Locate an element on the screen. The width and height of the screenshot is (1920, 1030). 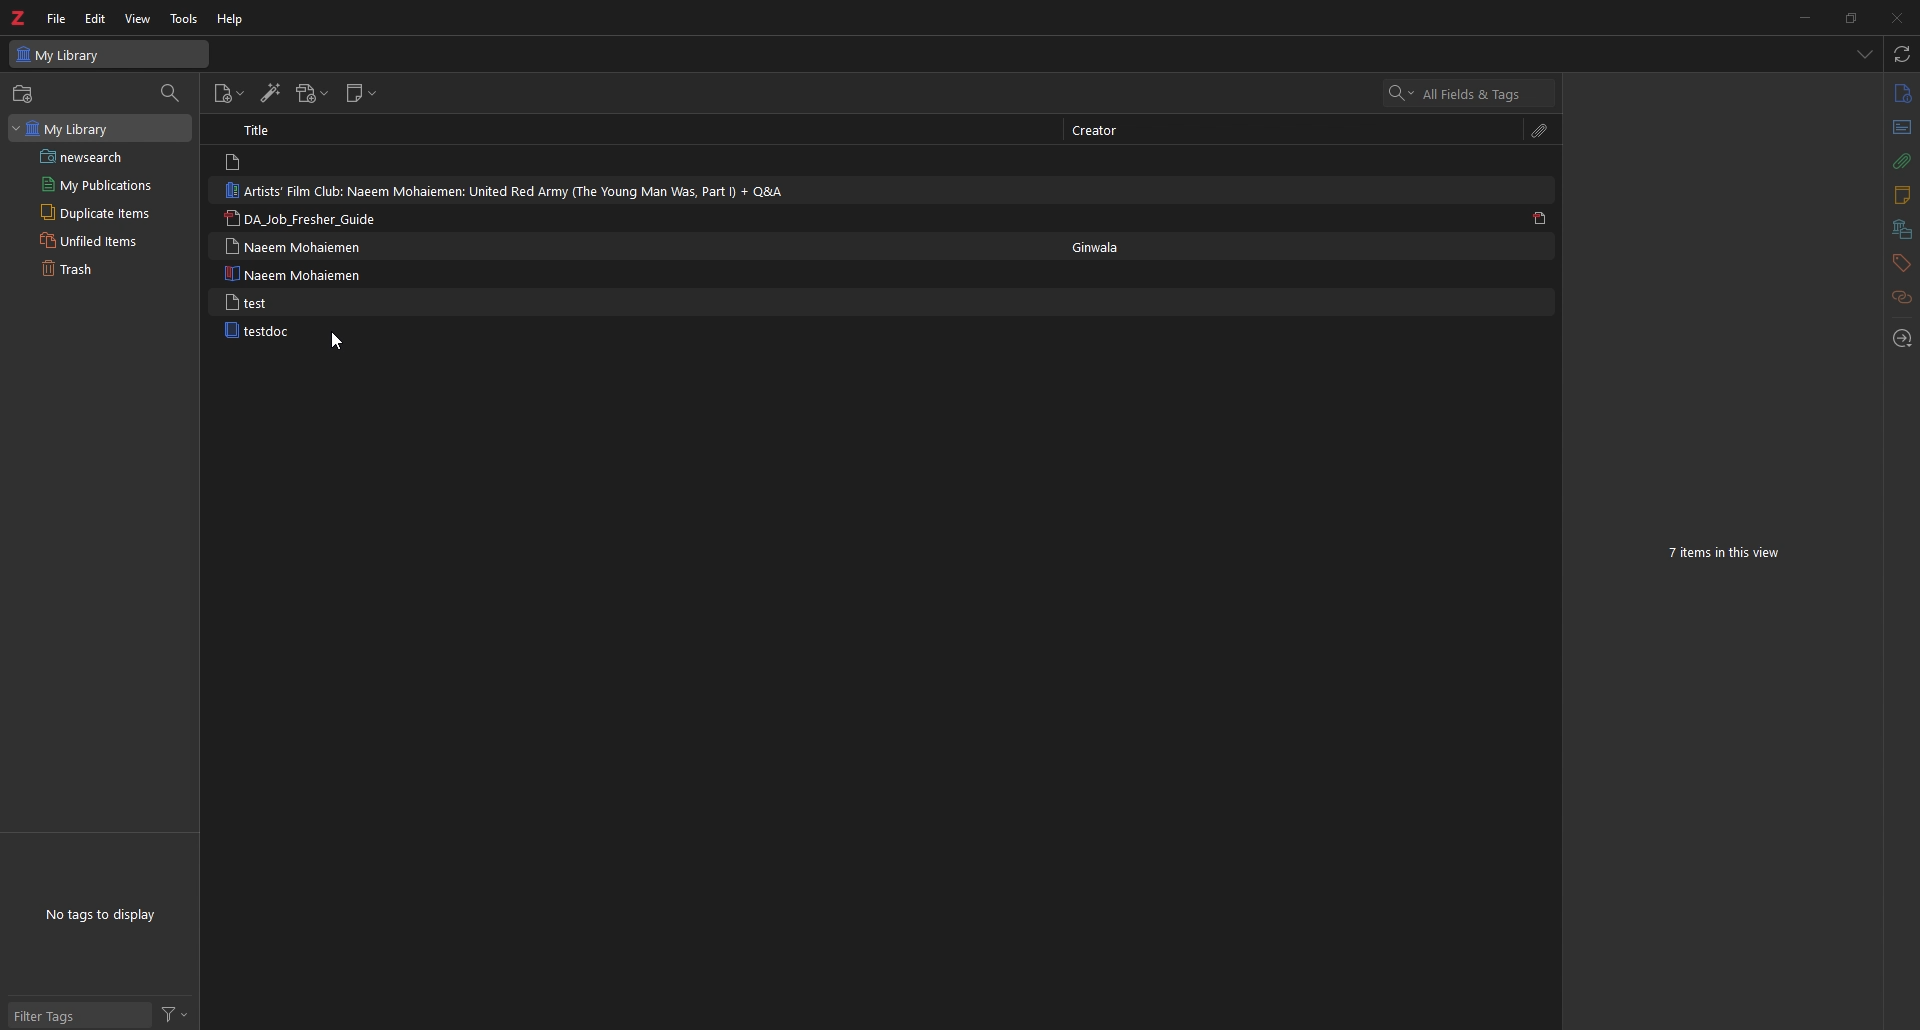
file is located at coordinates (57, 19).